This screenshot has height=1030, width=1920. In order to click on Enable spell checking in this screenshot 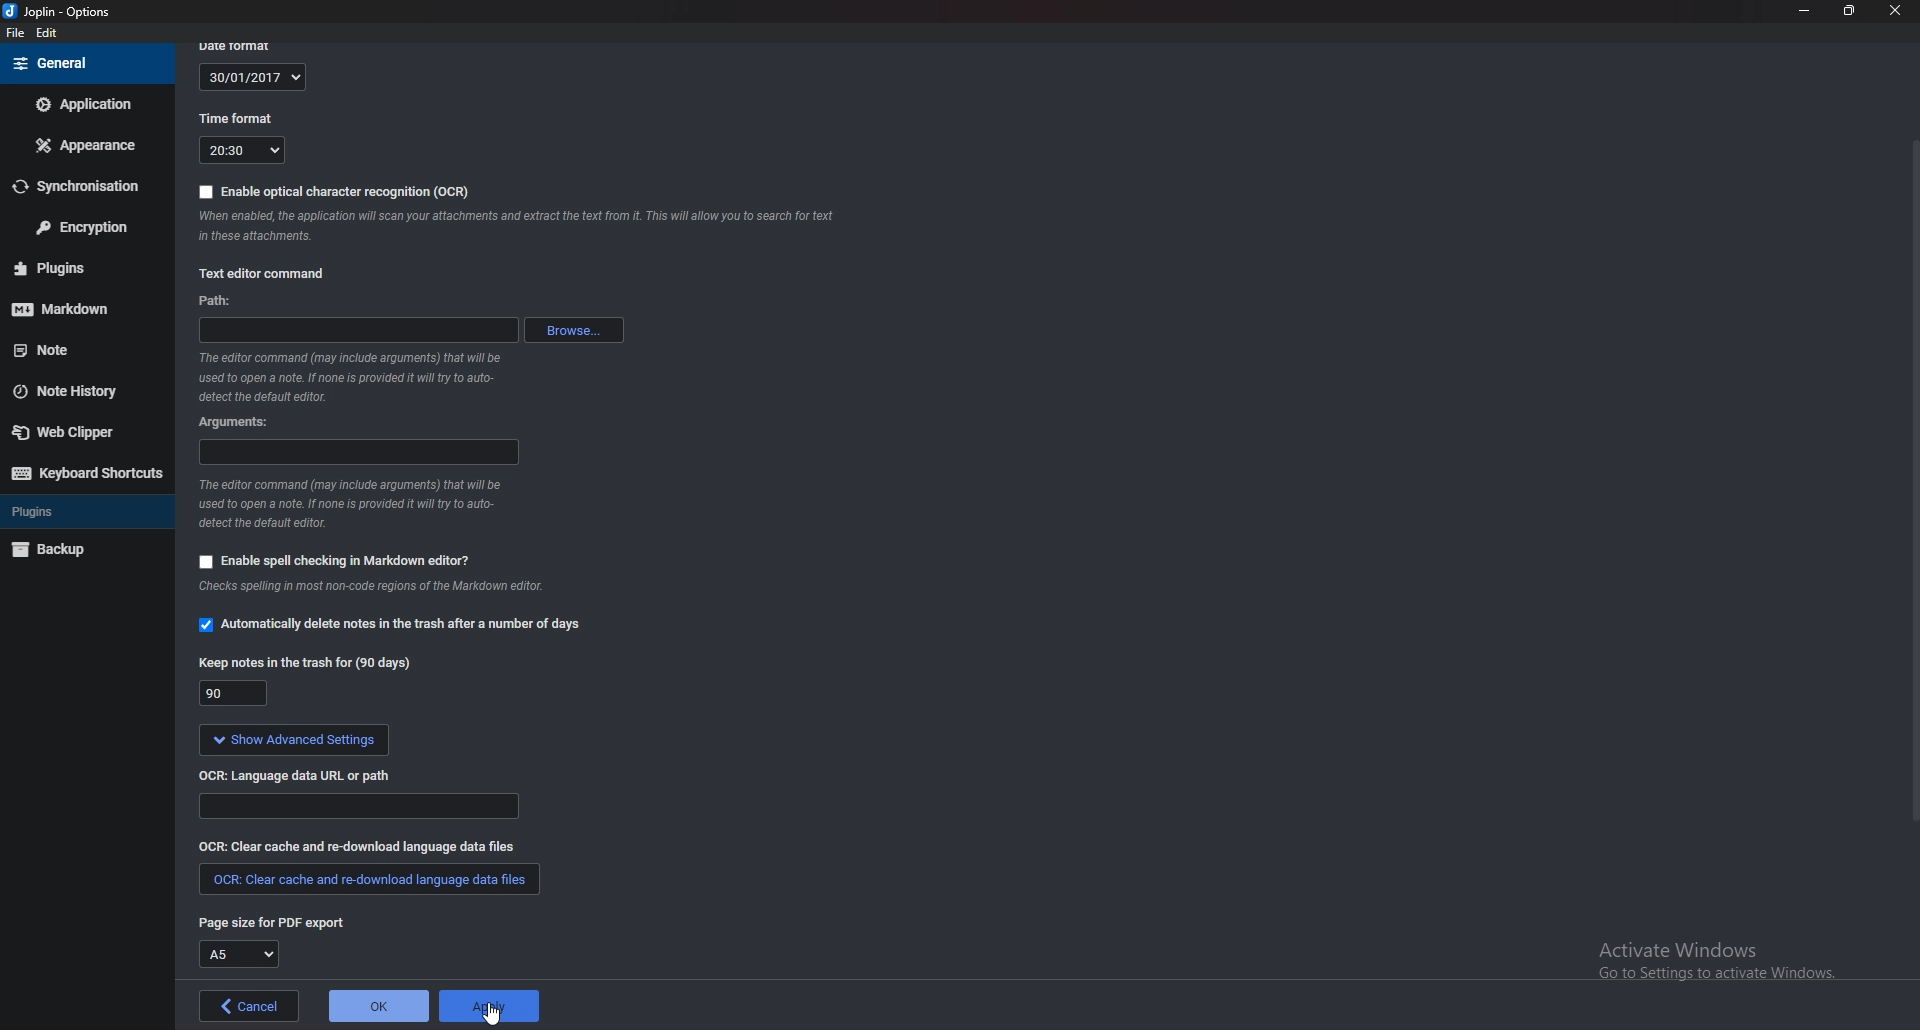, I will do `click(335, 561)`.